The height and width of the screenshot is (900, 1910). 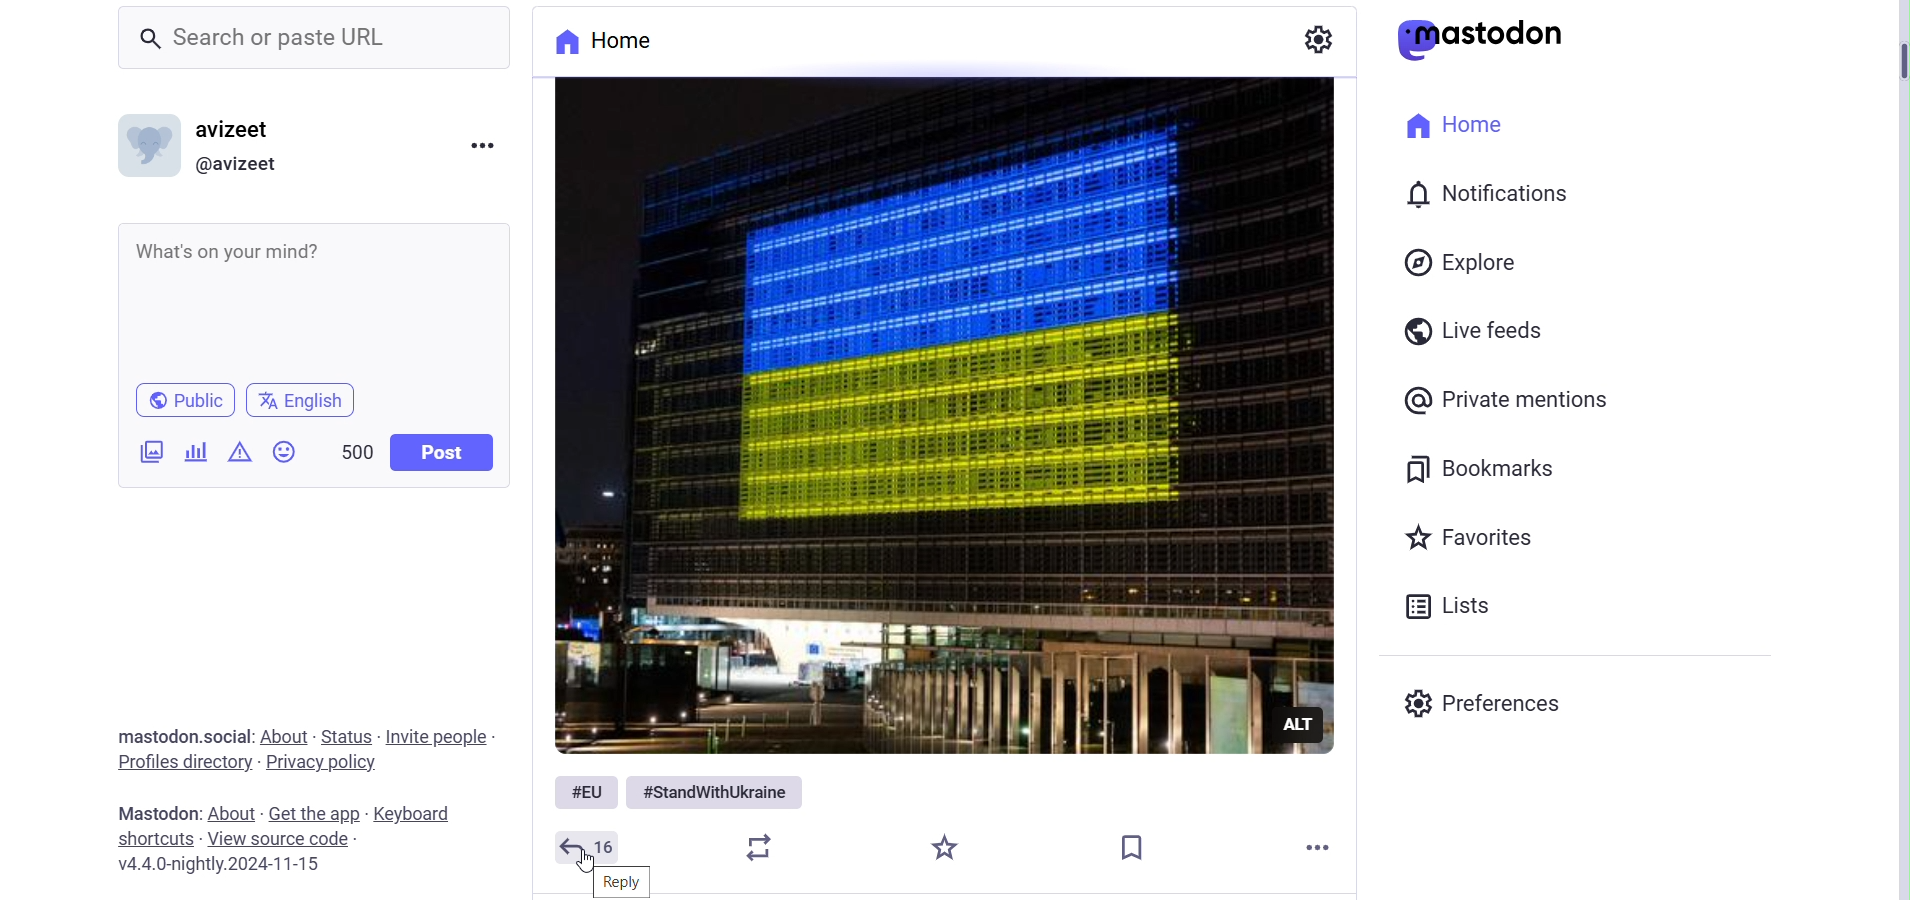 I want to click on Boost, so click(x=766, y=847).